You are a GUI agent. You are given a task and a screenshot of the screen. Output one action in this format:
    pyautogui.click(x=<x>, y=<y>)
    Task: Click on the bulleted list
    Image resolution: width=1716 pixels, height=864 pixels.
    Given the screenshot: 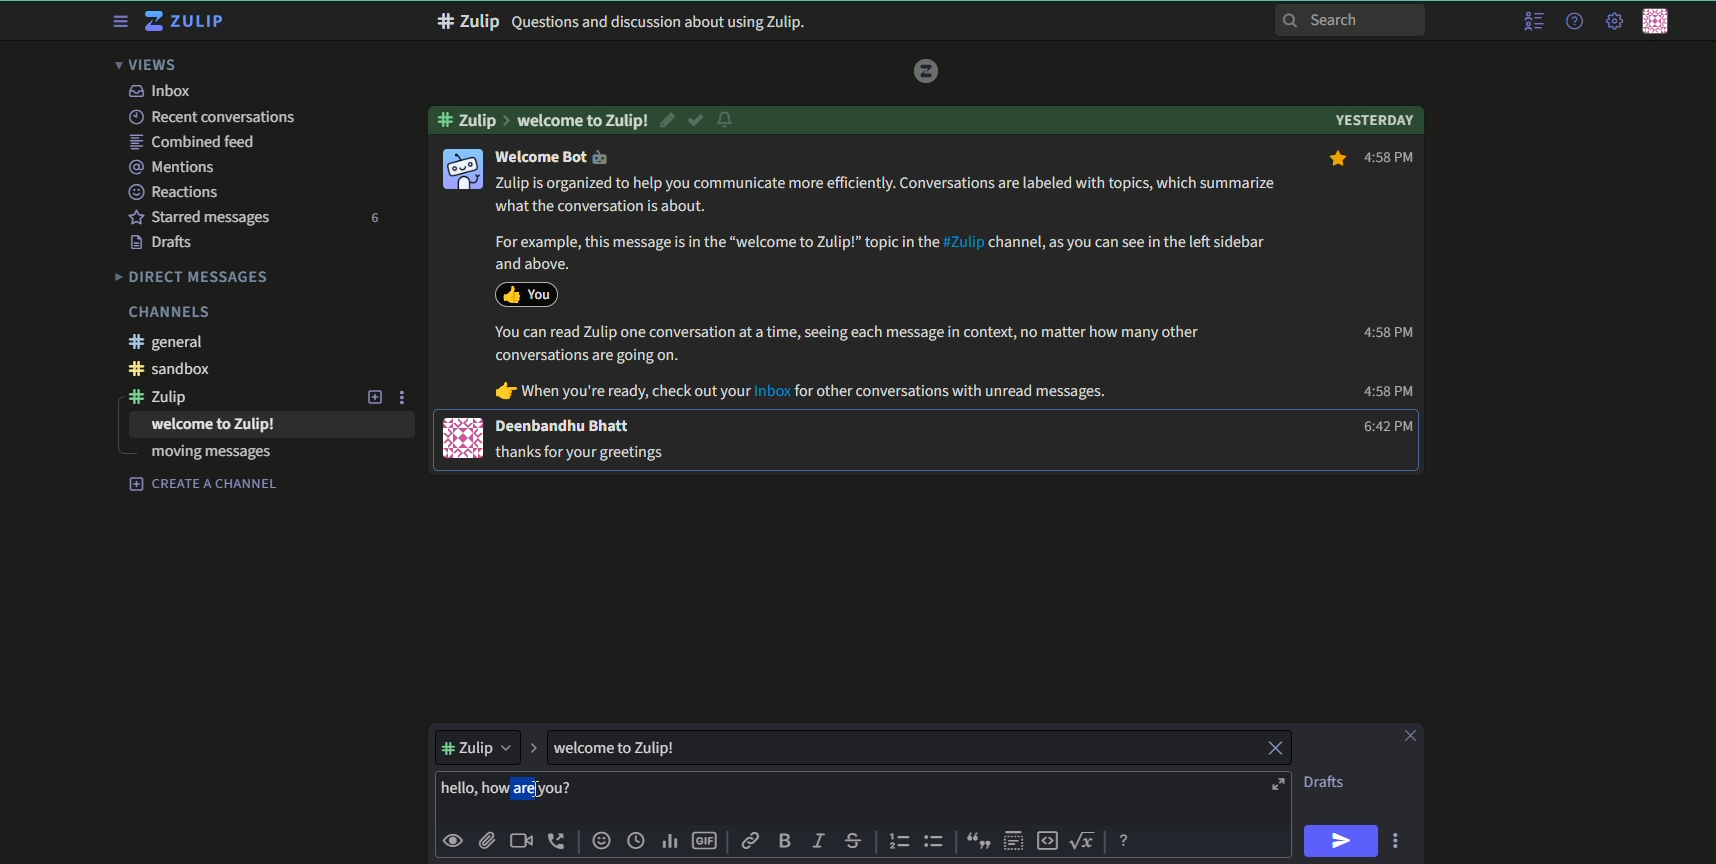 What is the action you would take?
    pyautogui.click(x=934, y=841)
    